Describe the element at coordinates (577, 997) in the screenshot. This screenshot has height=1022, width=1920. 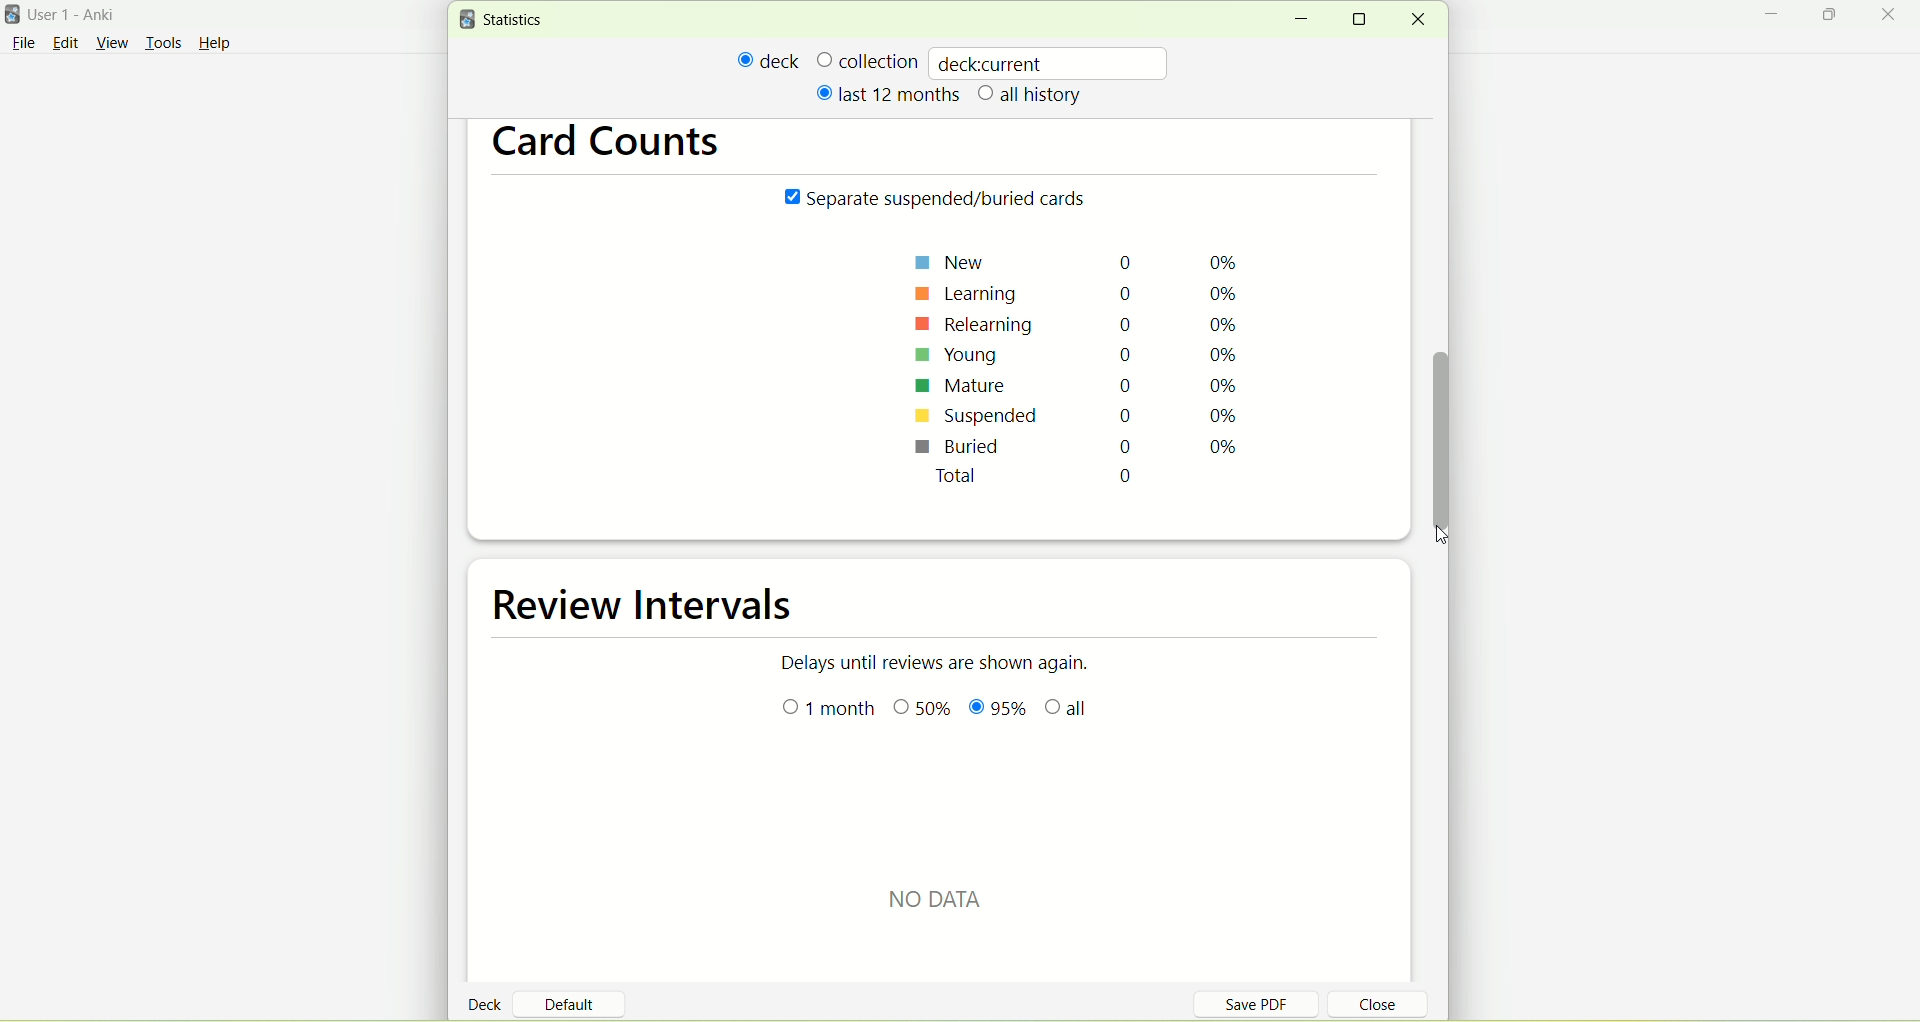
I see `default` at that location.